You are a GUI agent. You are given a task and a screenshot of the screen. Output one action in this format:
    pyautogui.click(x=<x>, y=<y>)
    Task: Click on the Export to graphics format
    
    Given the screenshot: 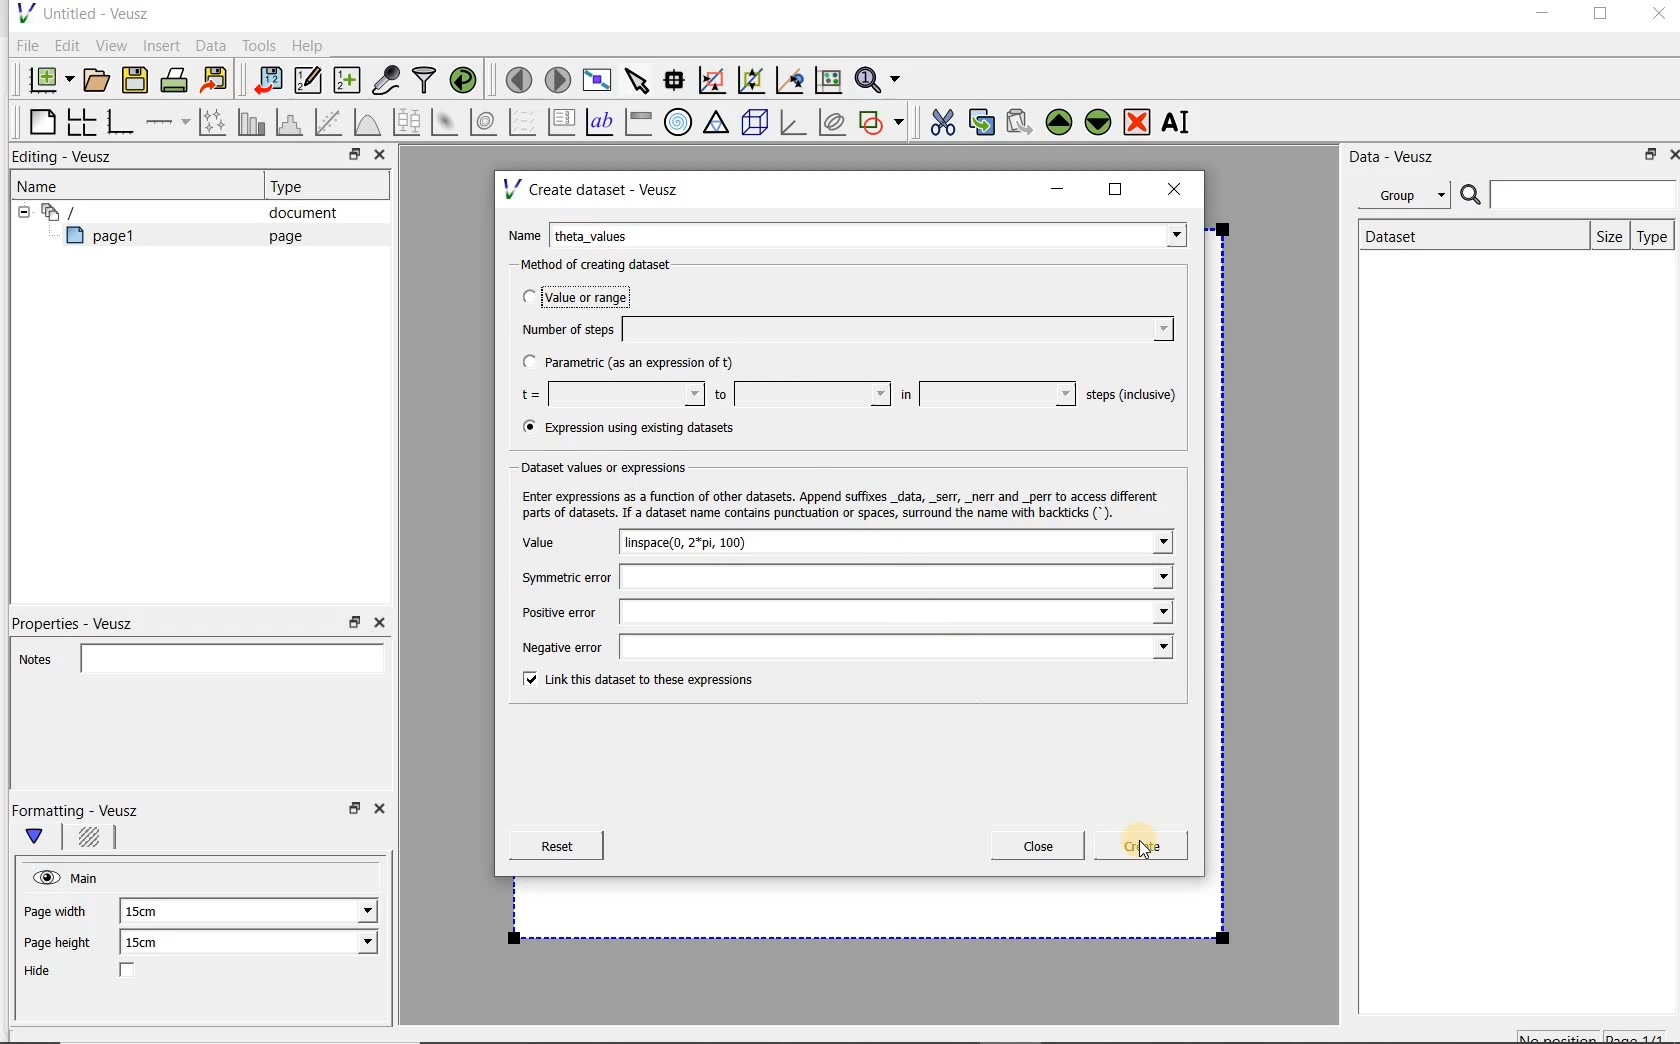 What is the action you would take?
    pyautogui.click(x=215, y=82)
    